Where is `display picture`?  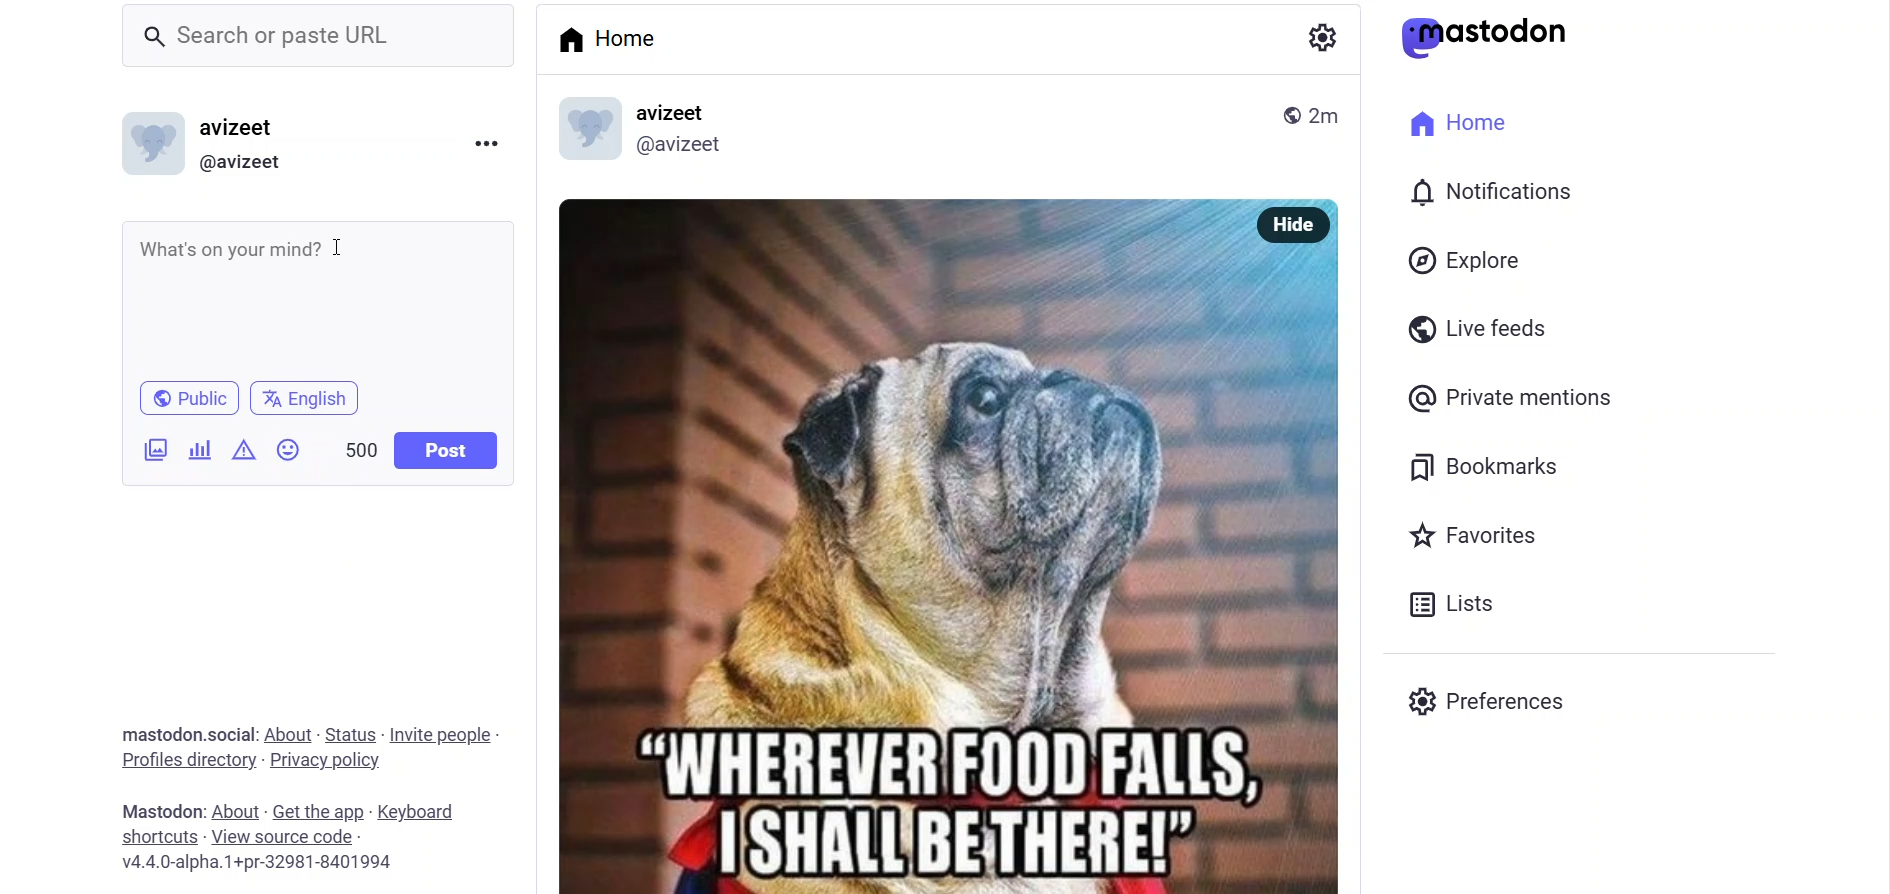
display picture is located at coordinates (152, 142).